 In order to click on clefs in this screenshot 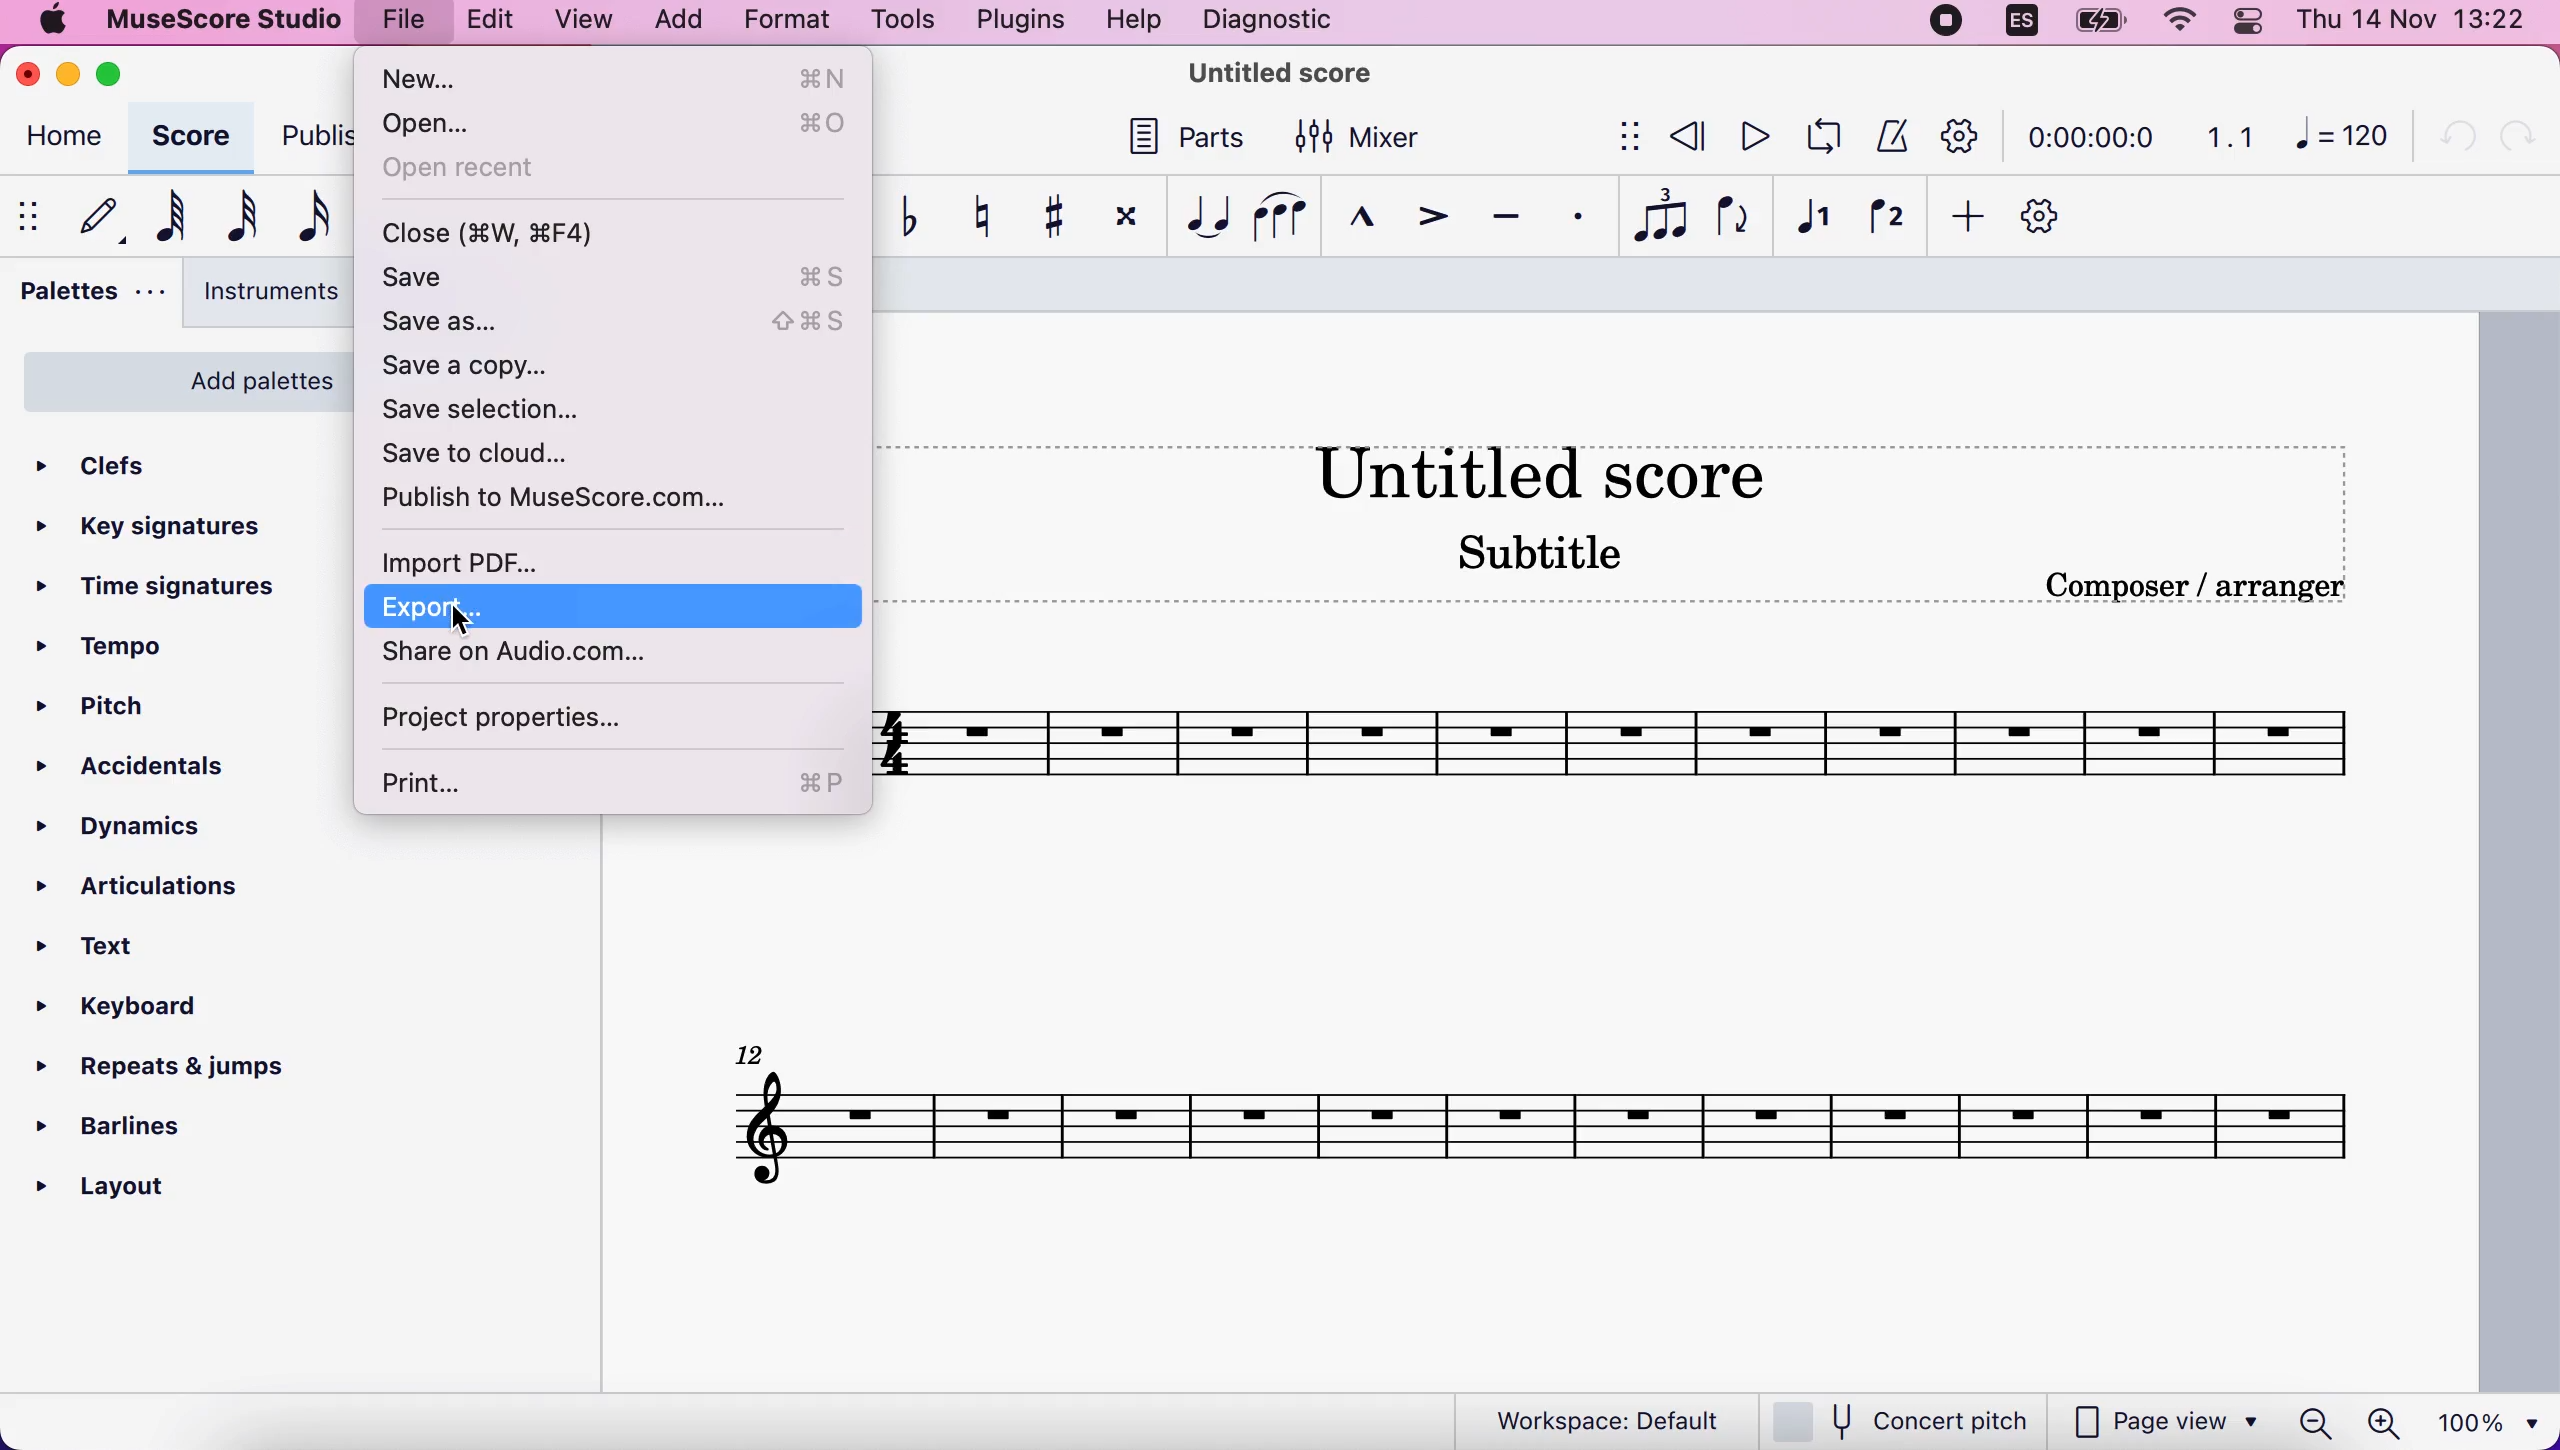, I will do `click(125, 466)`.